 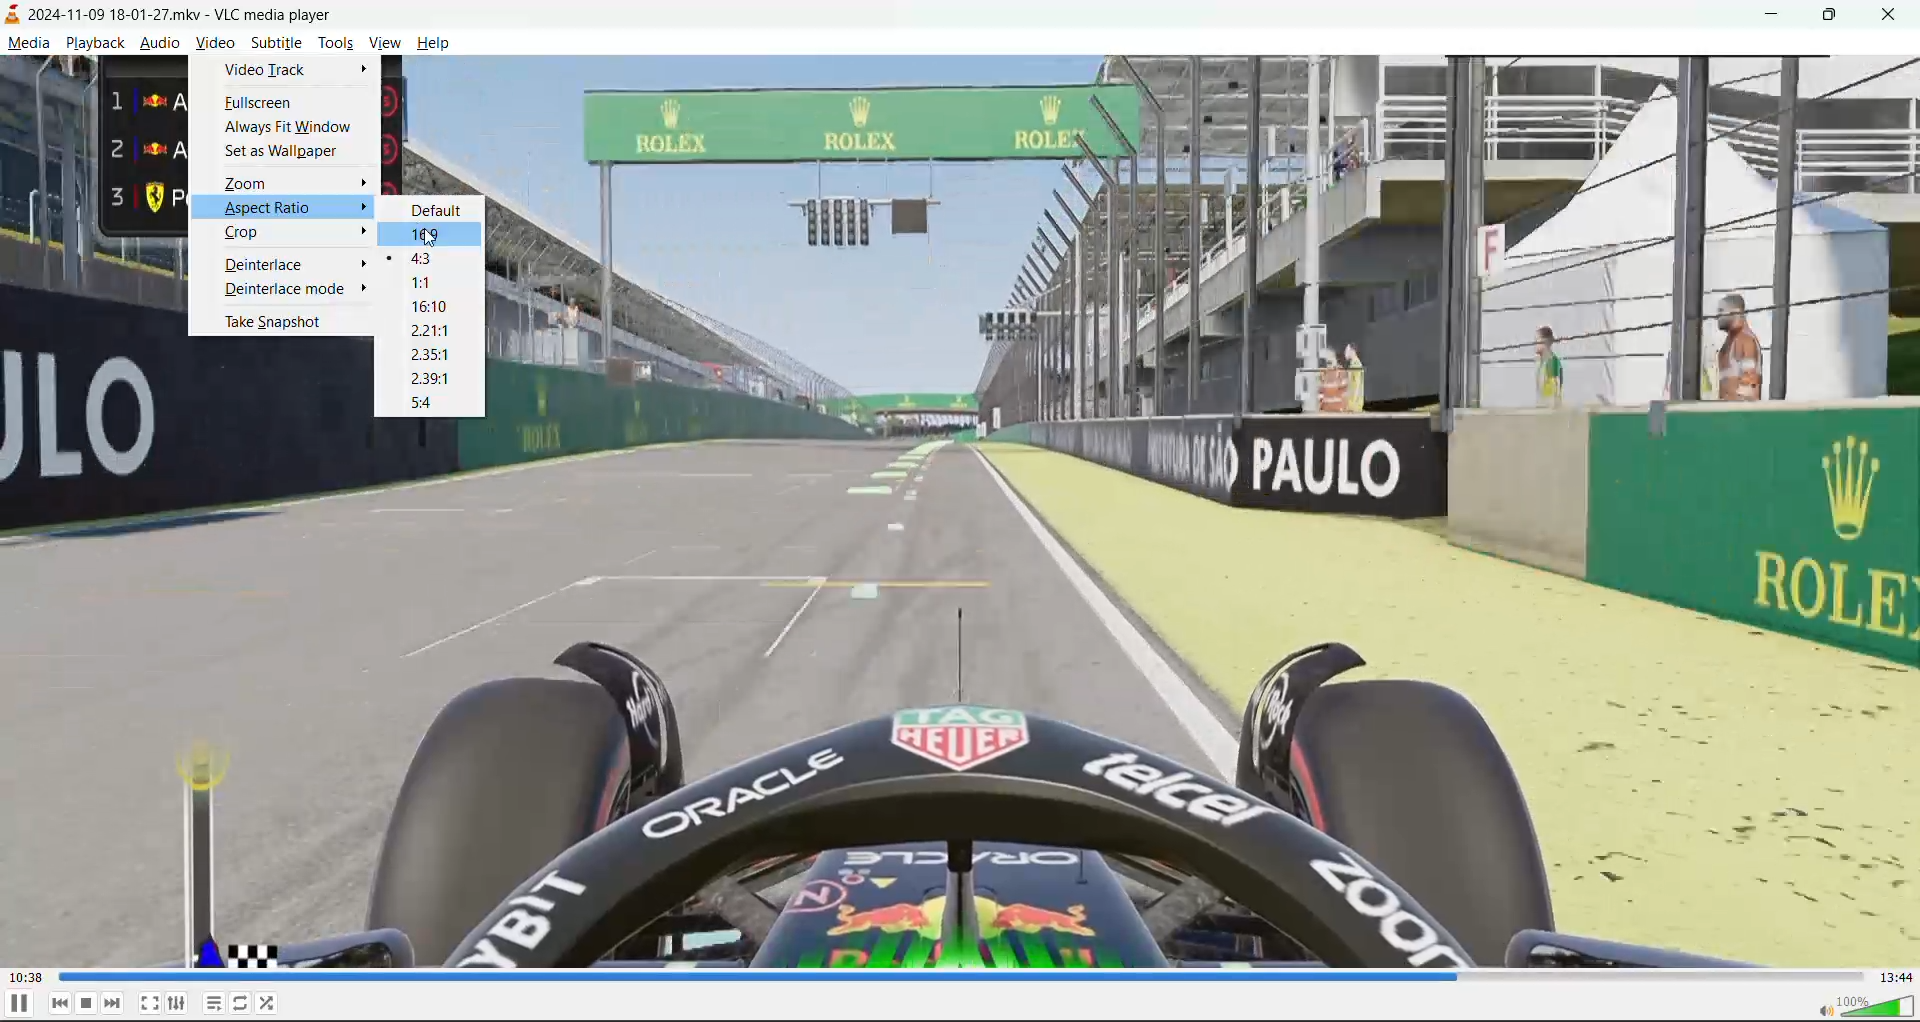 I want to click on deinterlace, so click(x=272, y=263).